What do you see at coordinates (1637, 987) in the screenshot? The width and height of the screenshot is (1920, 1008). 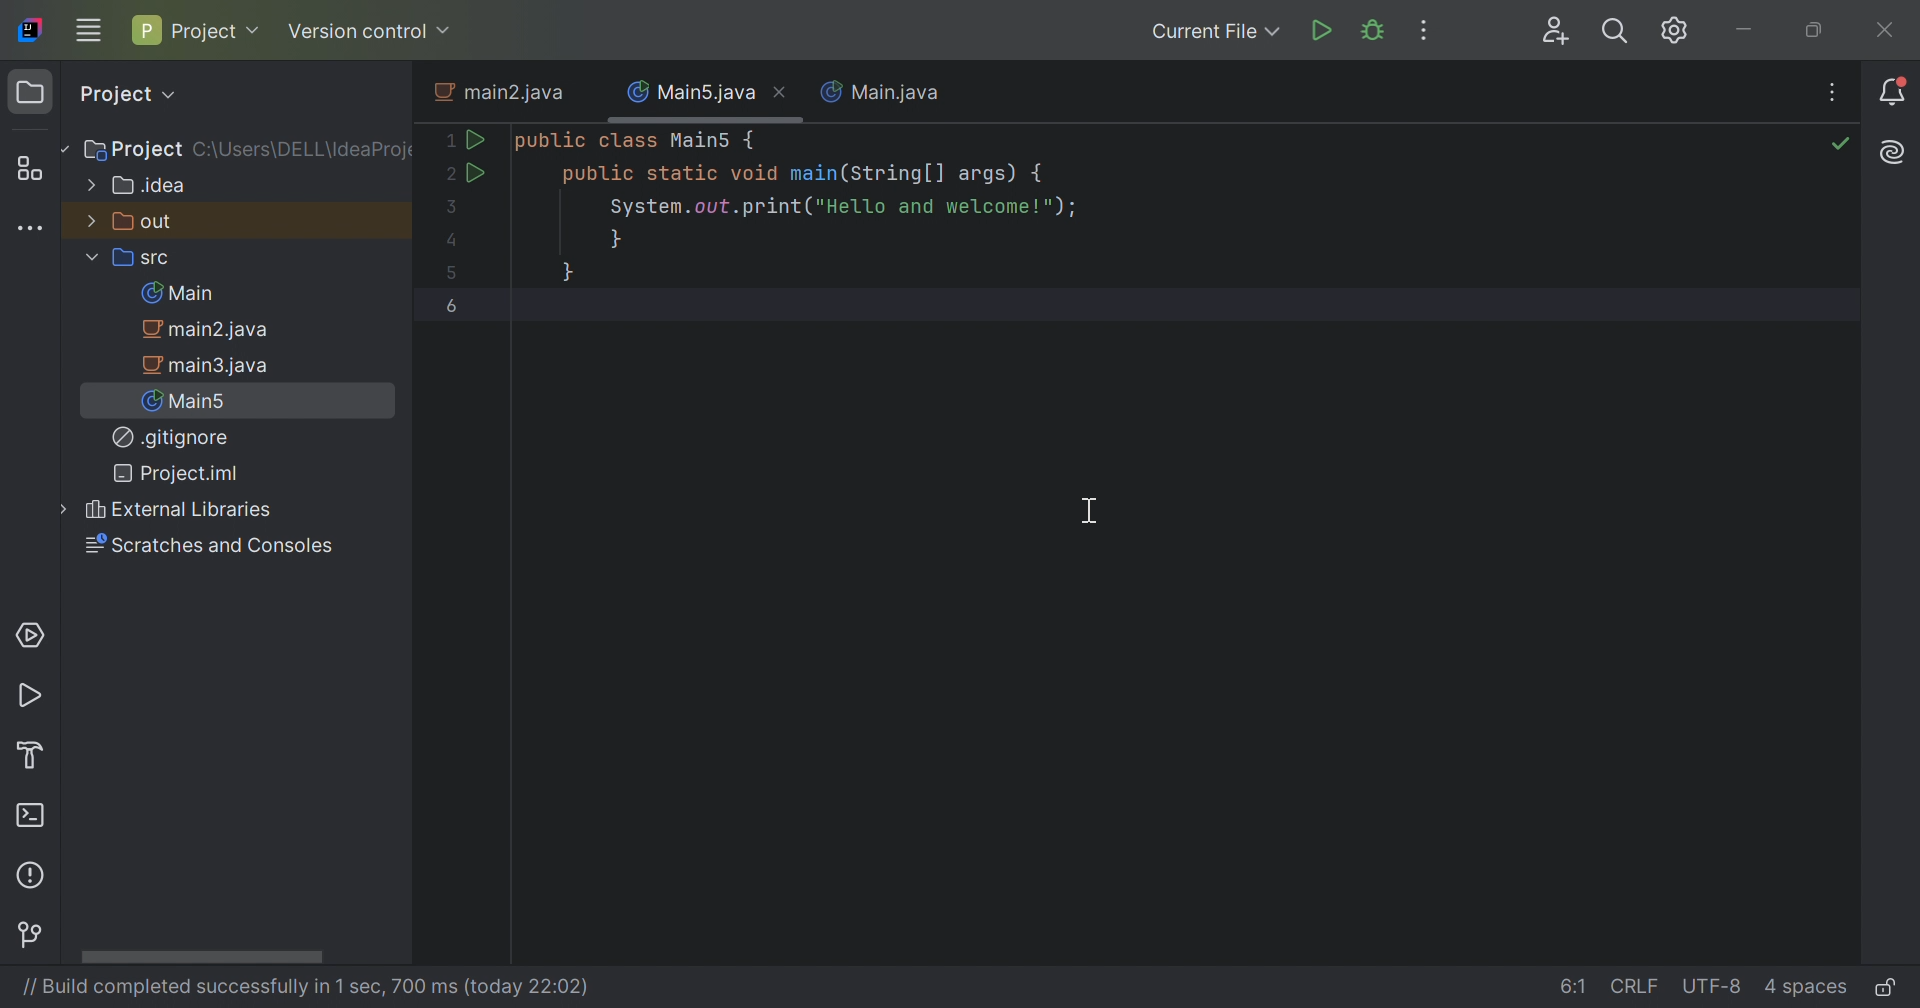 I see `line separation: \r\n` at bounding box center [1637, 987].